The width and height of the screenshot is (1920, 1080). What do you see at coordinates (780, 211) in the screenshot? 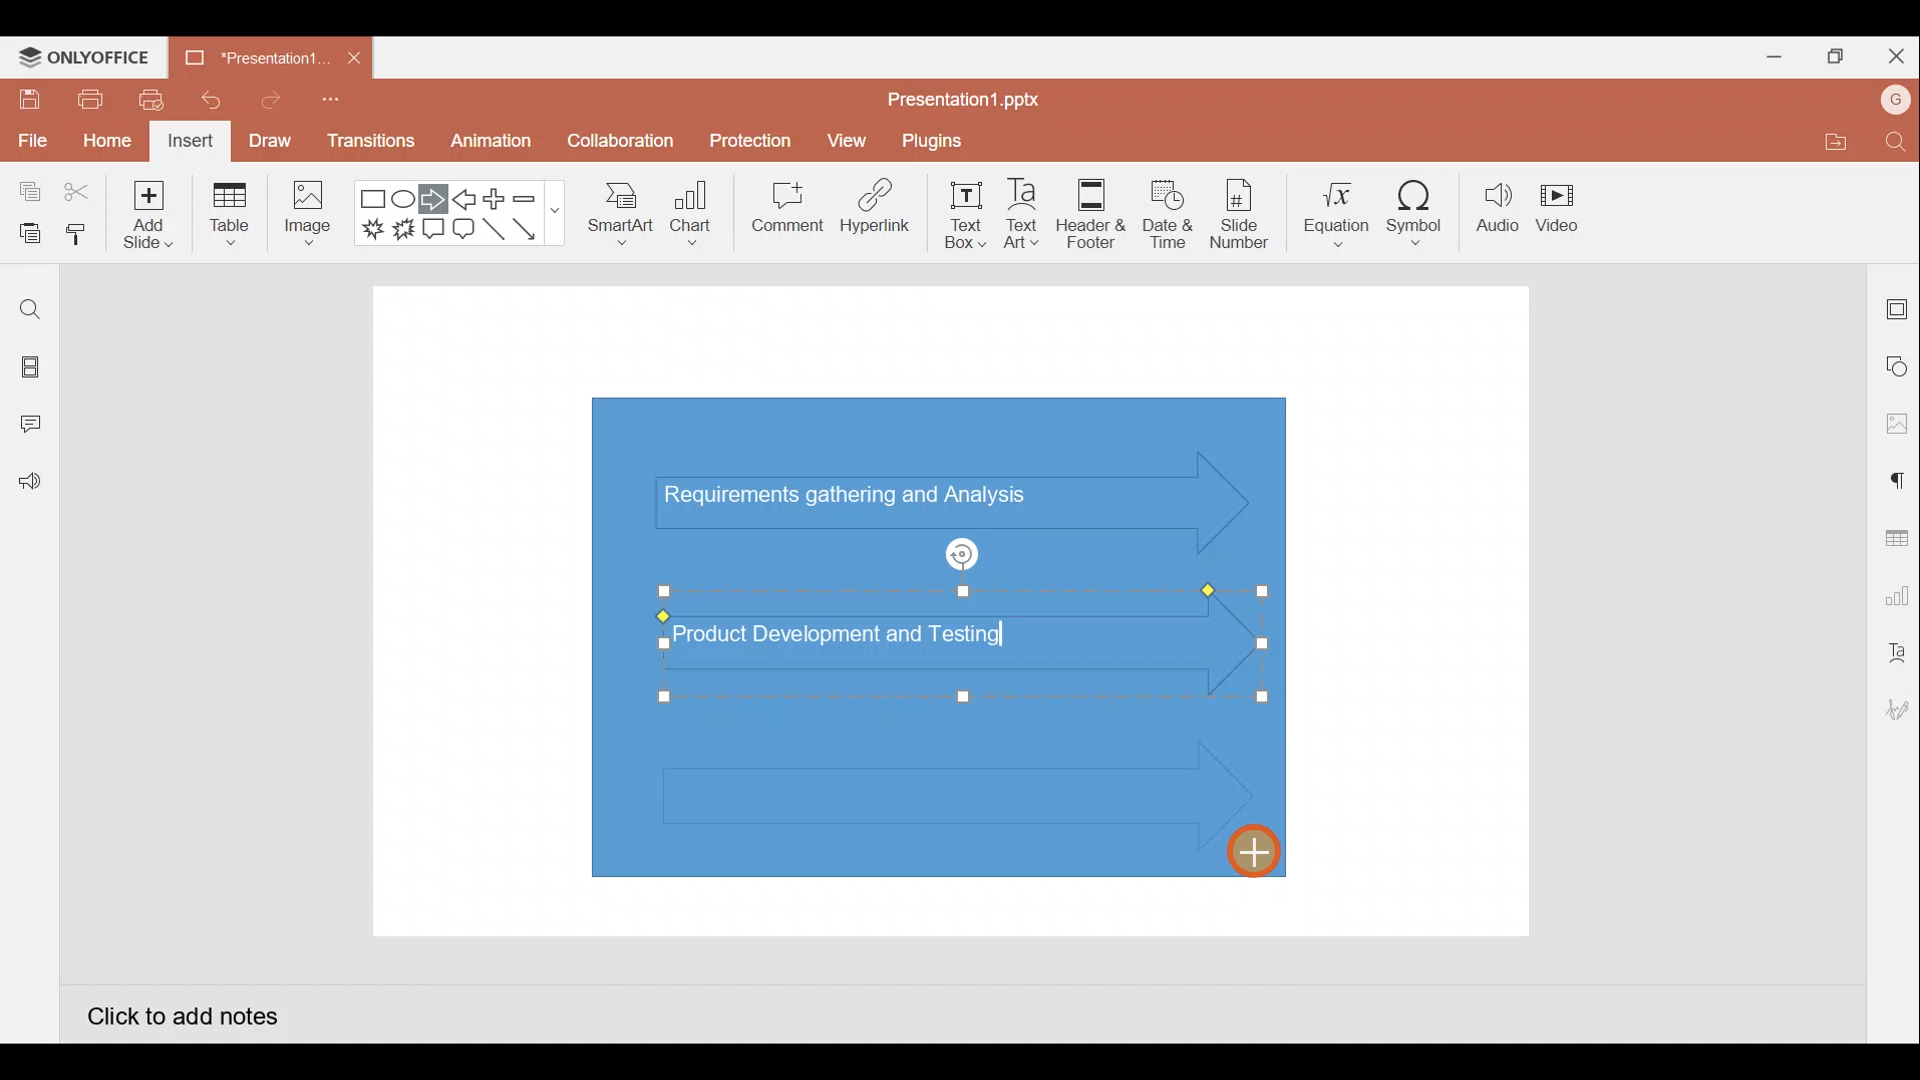
I see `Comment` at bounding box center [780, 211].